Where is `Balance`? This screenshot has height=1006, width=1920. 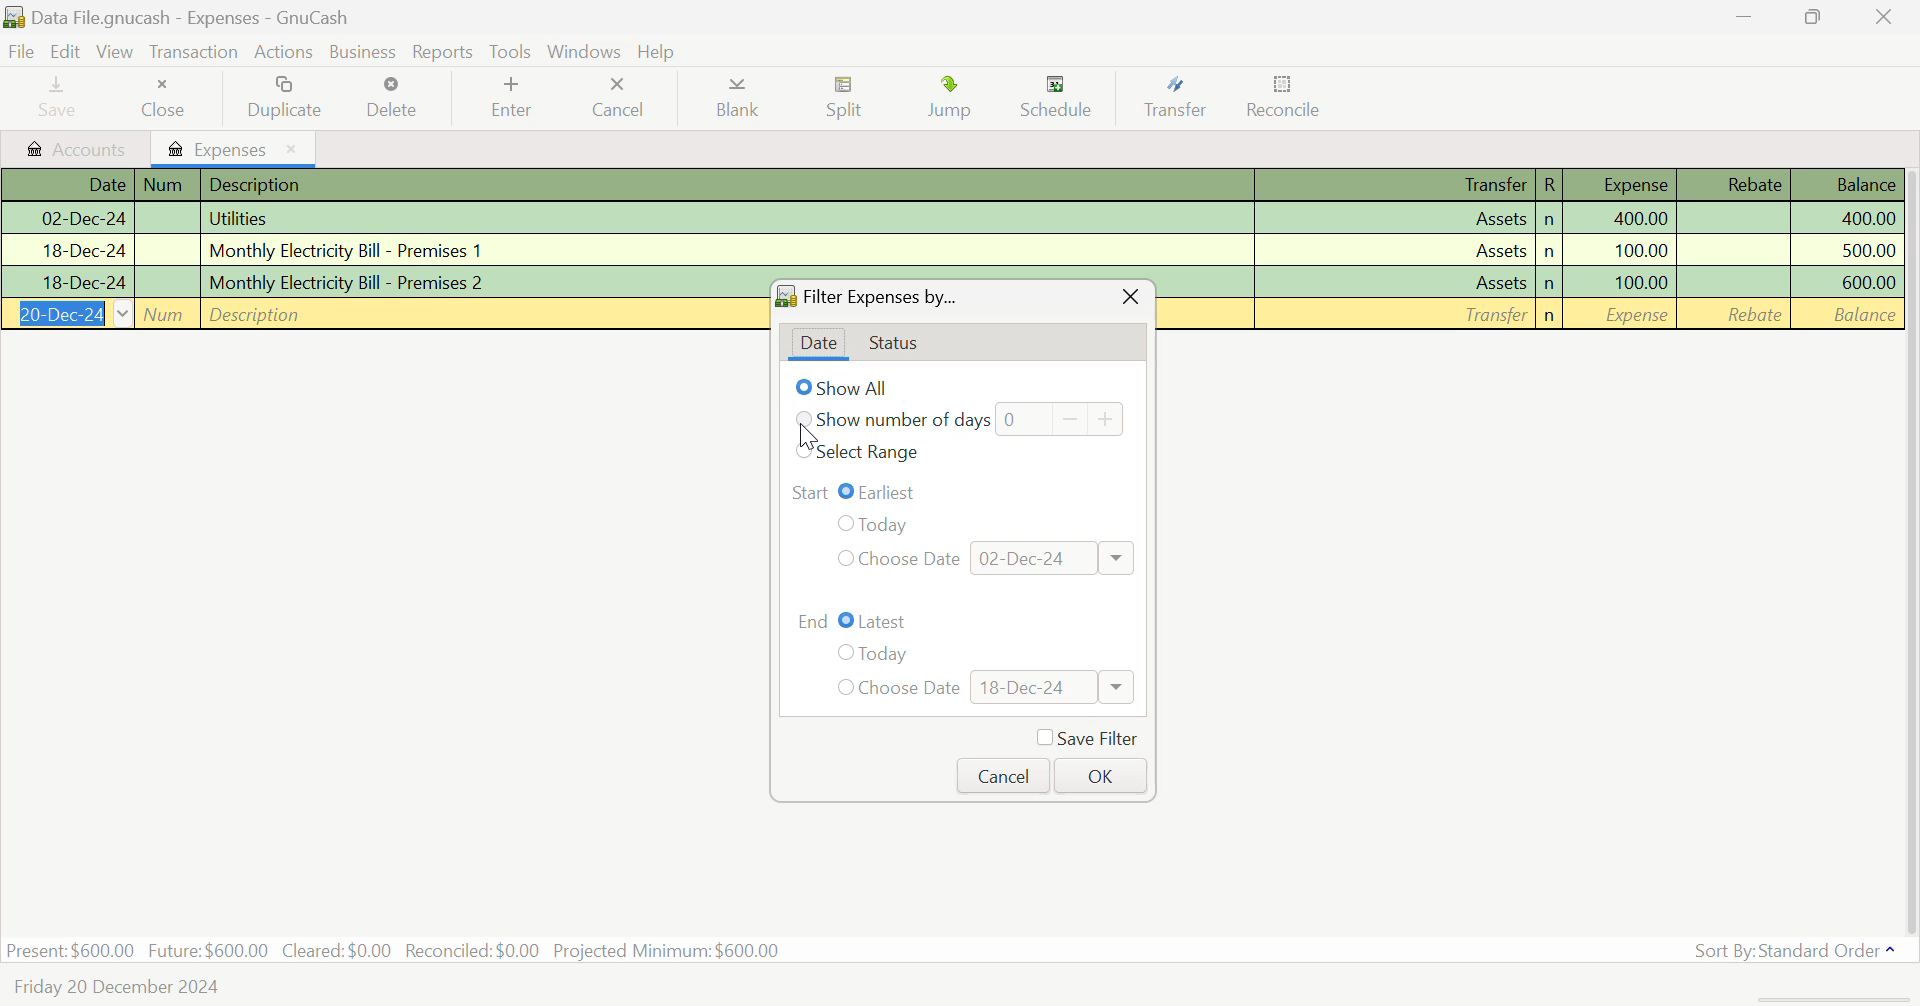
Balance is located at coordinates (1846, 315).